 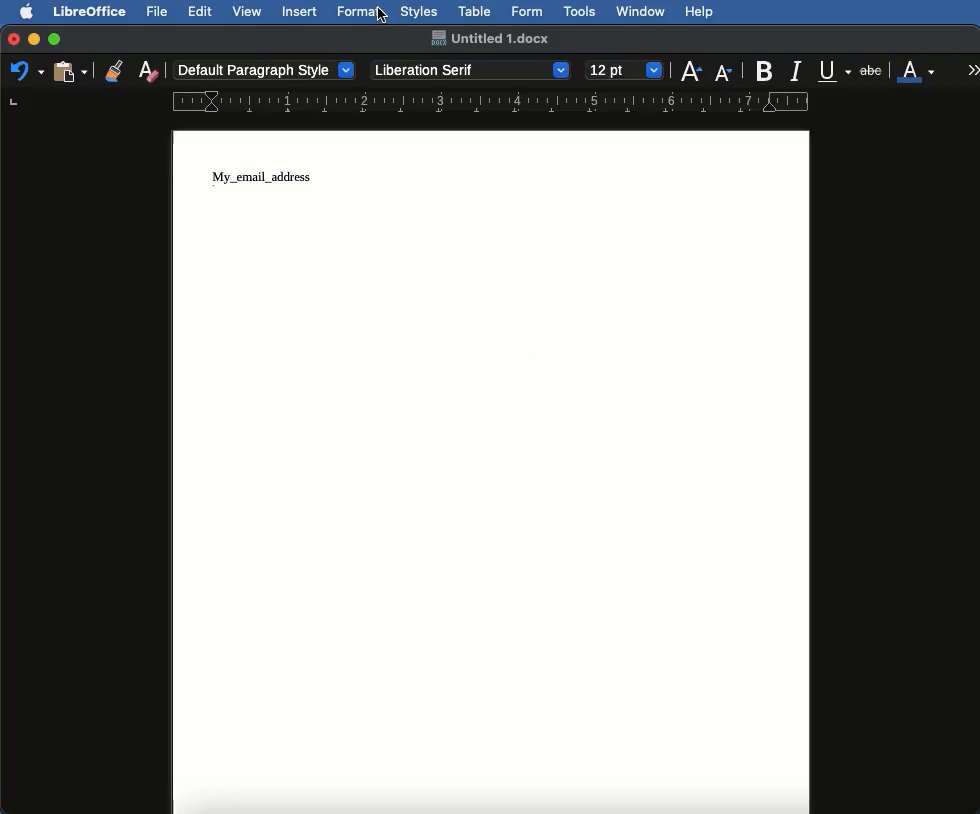 I want to click on Clear formatting, so click(x=148, y=69).